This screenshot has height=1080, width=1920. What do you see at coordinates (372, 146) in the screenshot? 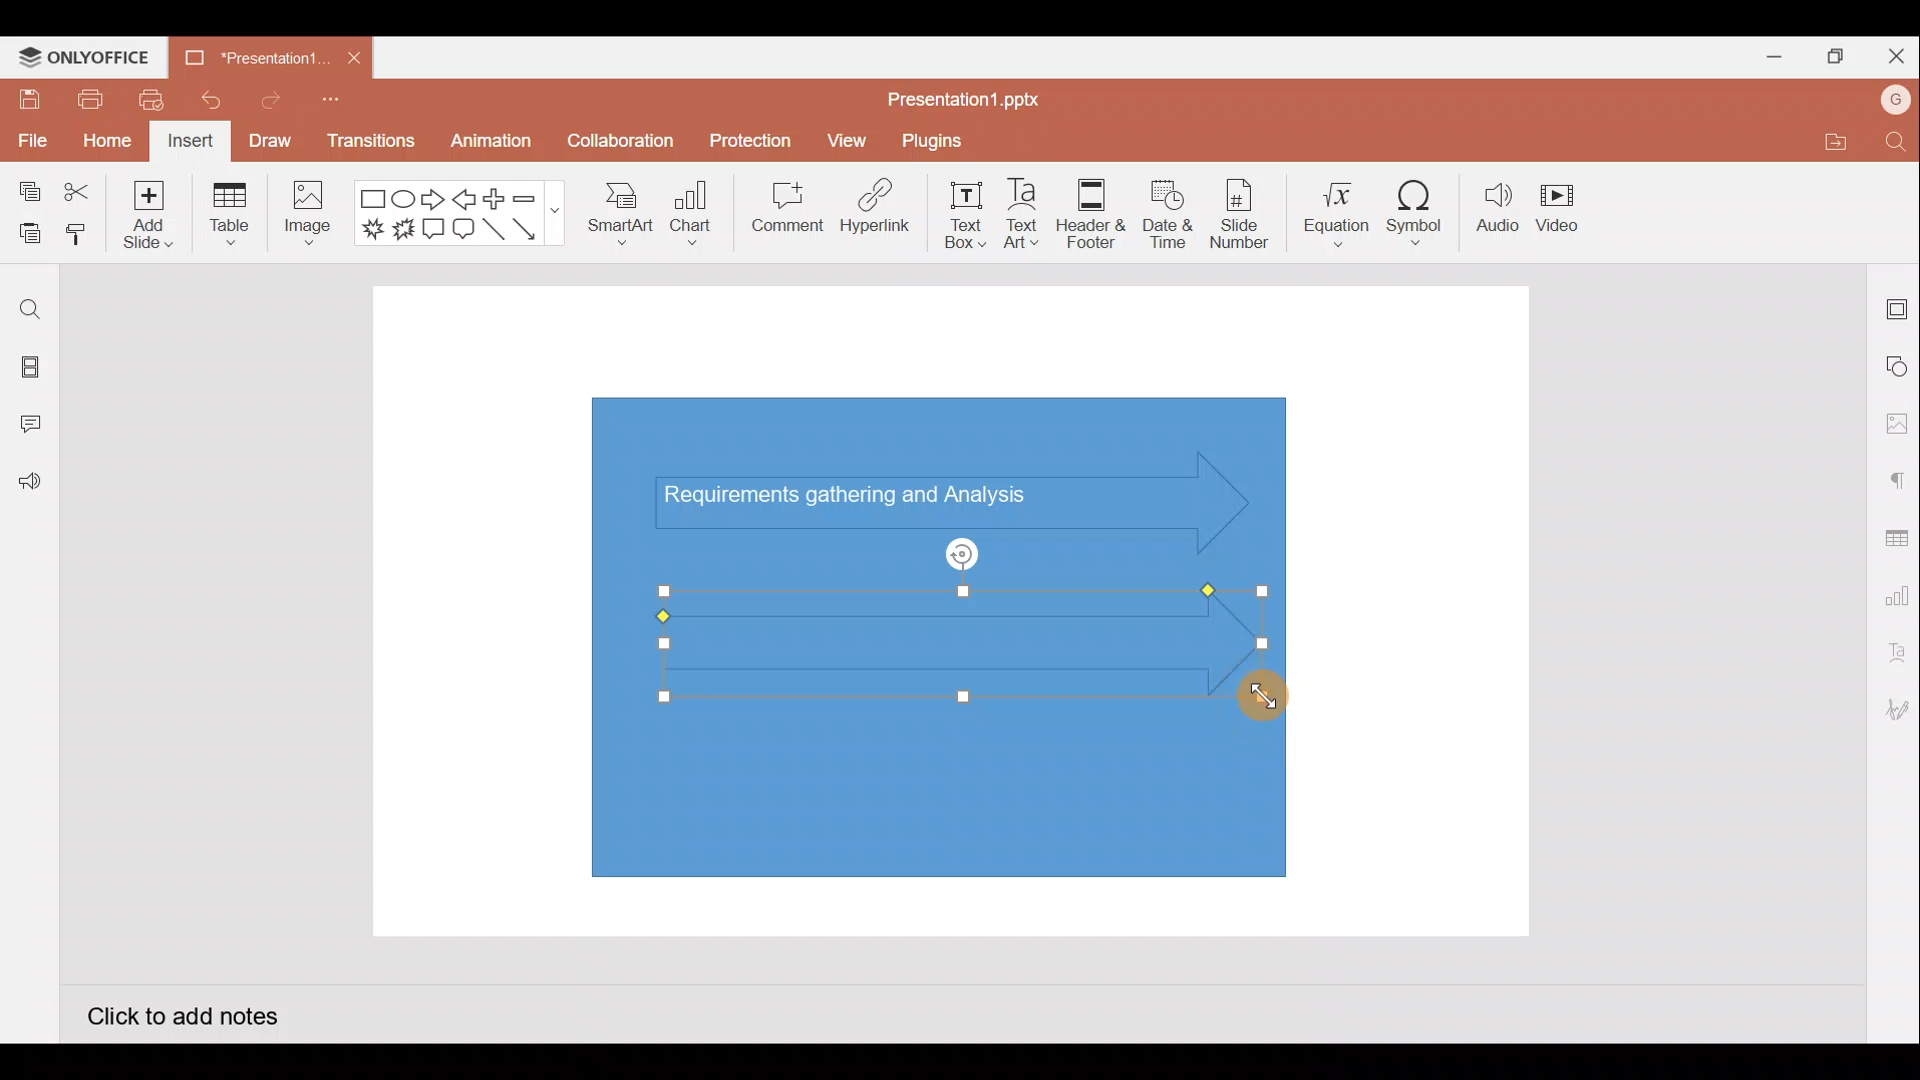
I see `Transitions` at bounding box center [372, 146].